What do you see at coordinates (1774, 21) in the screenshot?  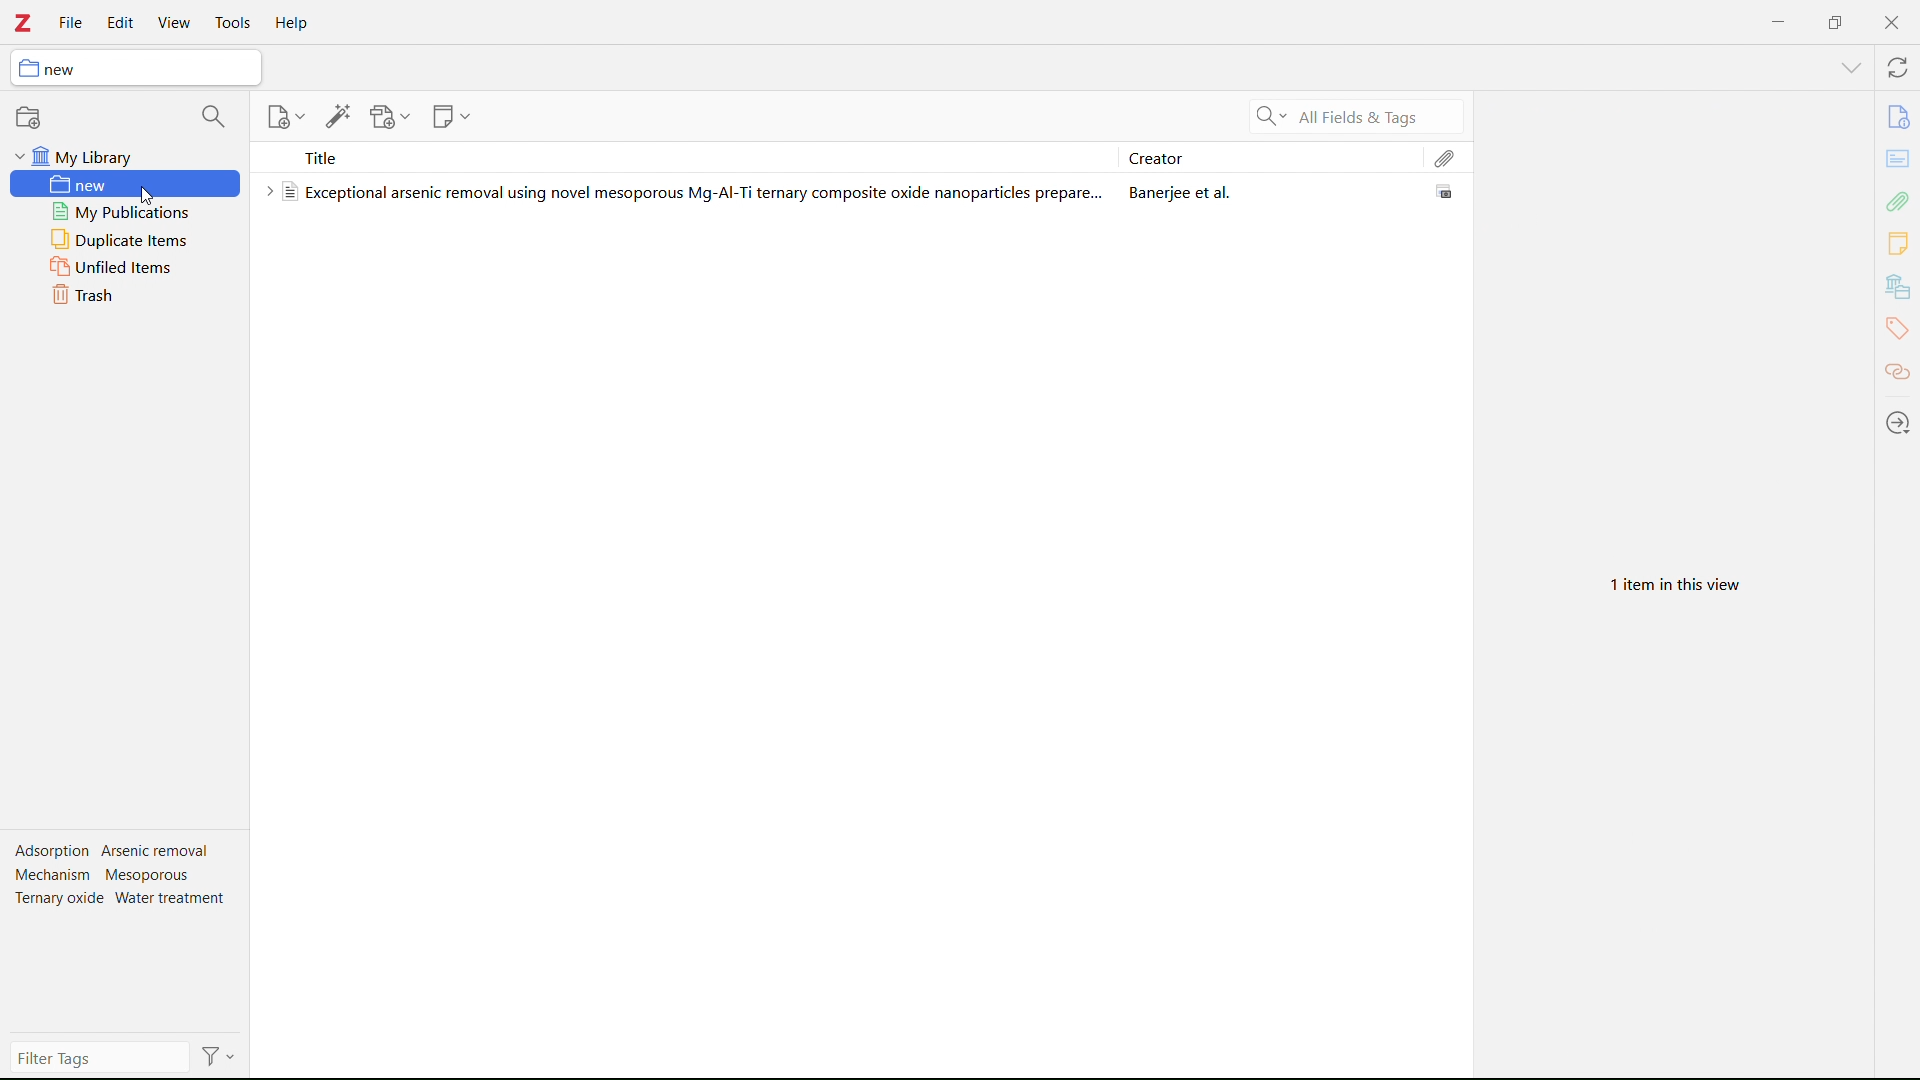 I see `minimize` at bounding box center [1774, 21].